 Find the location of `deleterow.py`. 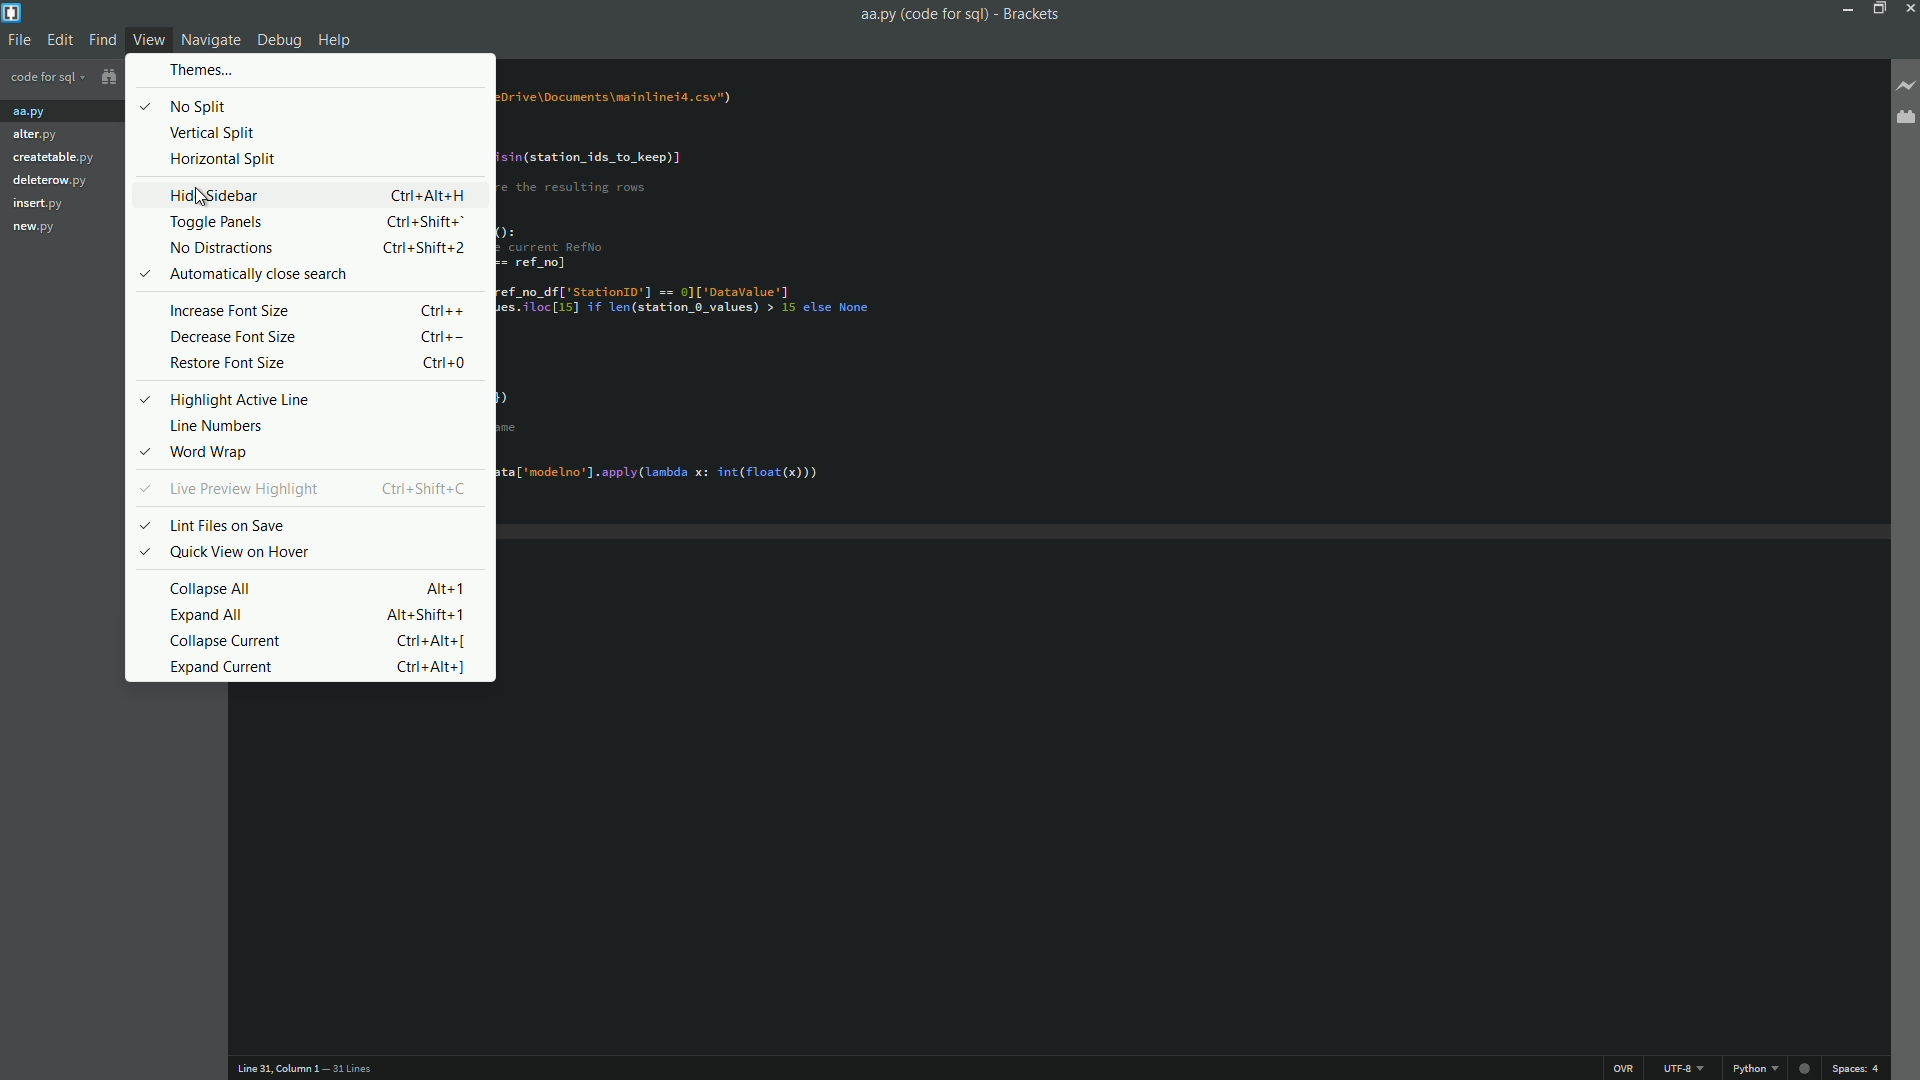

deleterow.py is located at coordinates (51, 180).